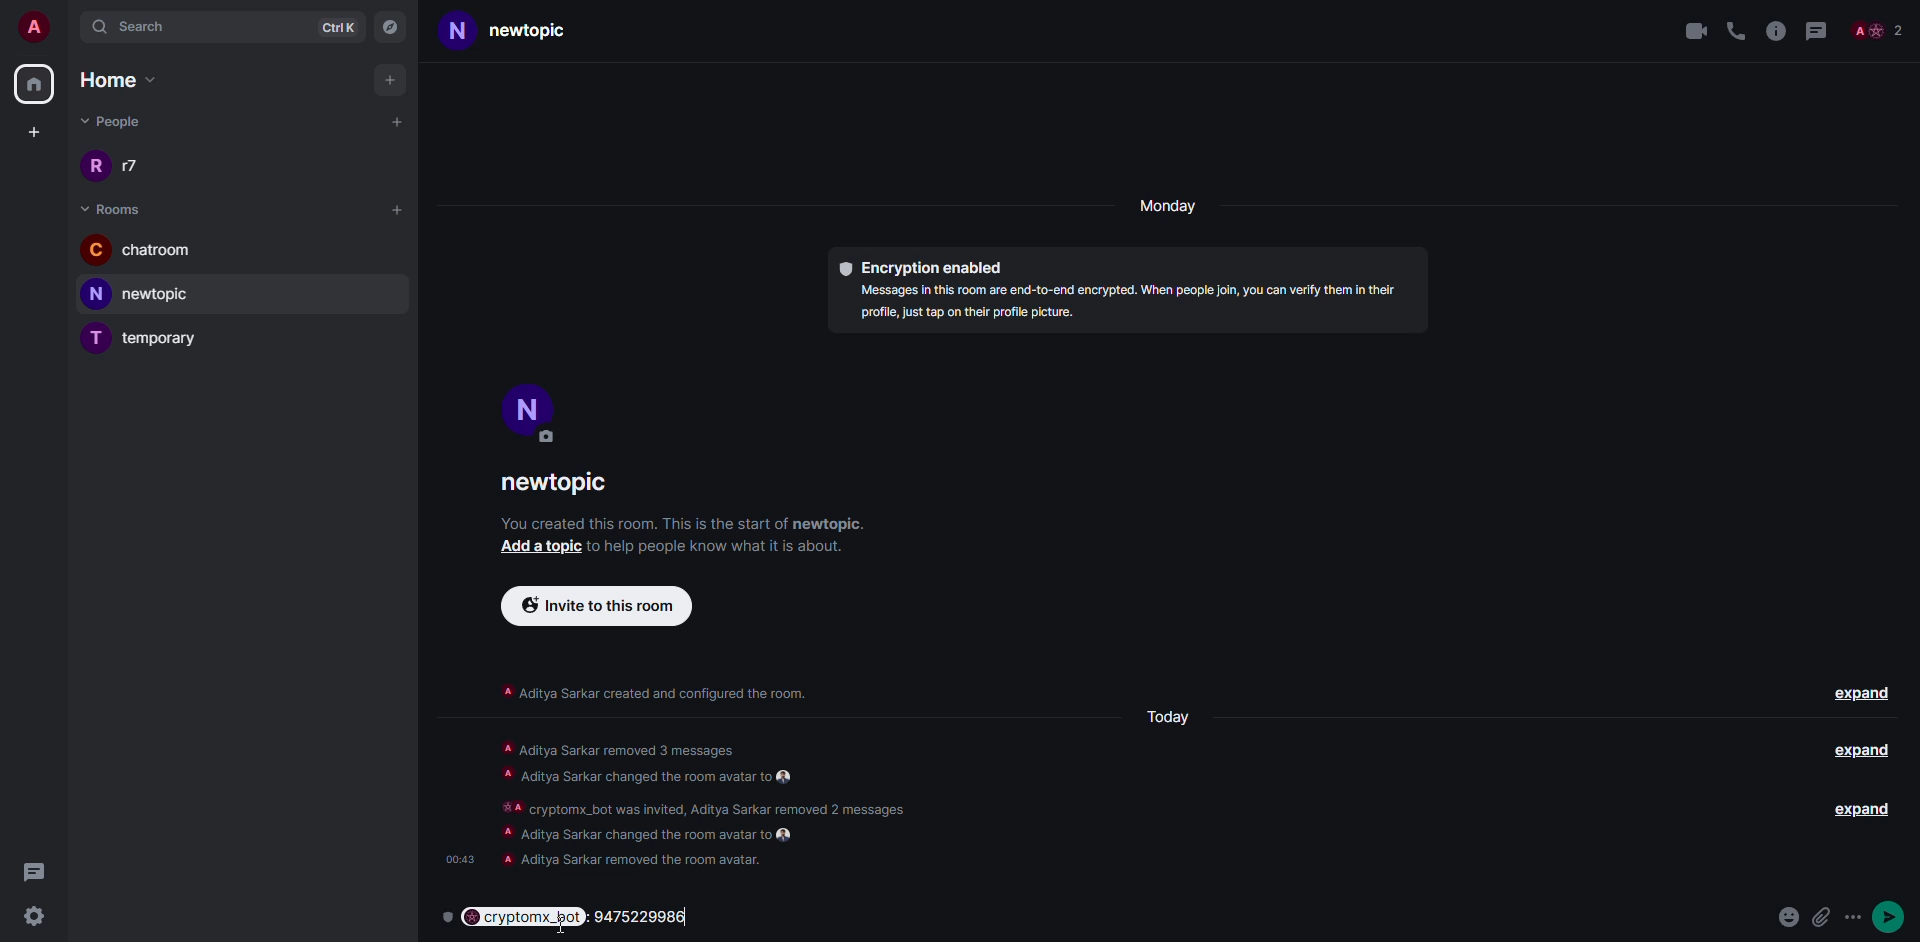 This screenshot has width=1920, height=942. I want to click on r7, so click(121, 168).